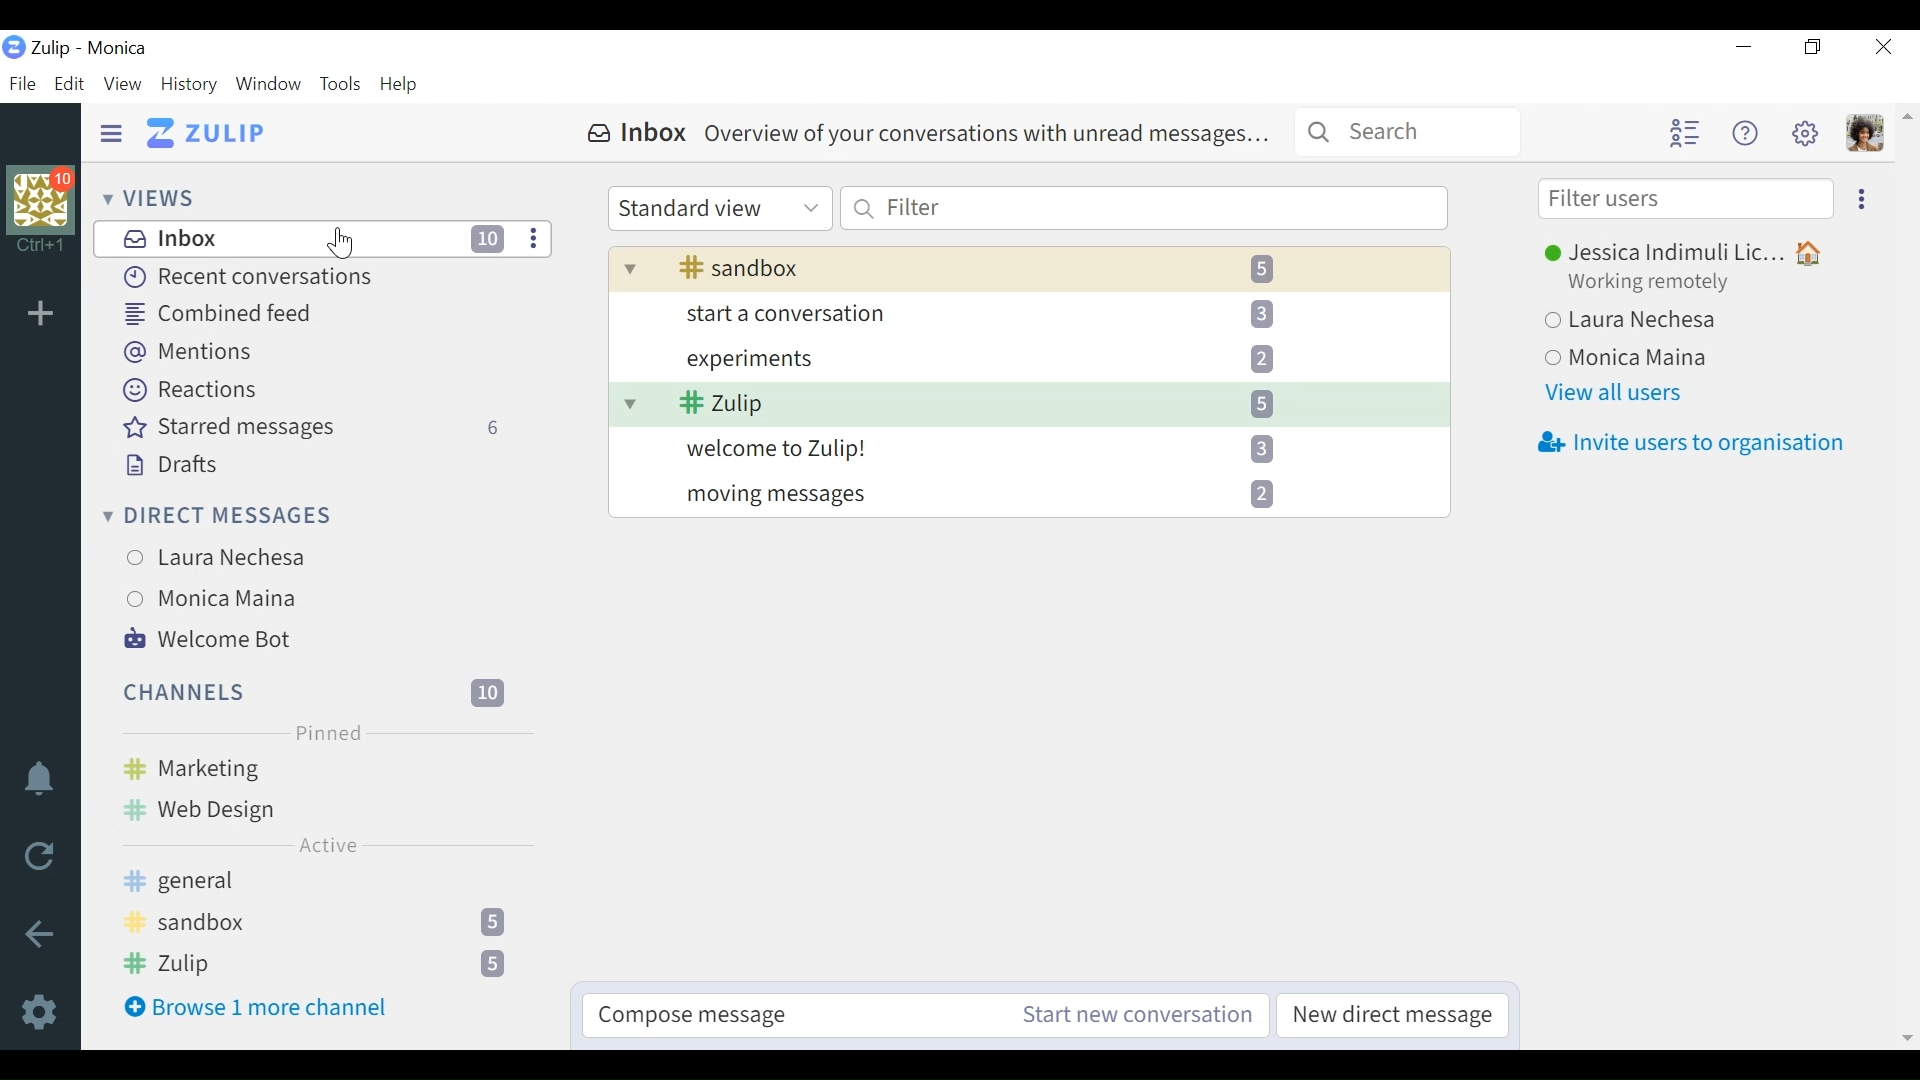 This screenshot has width=1920, height=1080. What do you see at coordinates (1688, 444) in the screenshot?
I see `Invite users to organisation` at bounding box center [1688, 444].